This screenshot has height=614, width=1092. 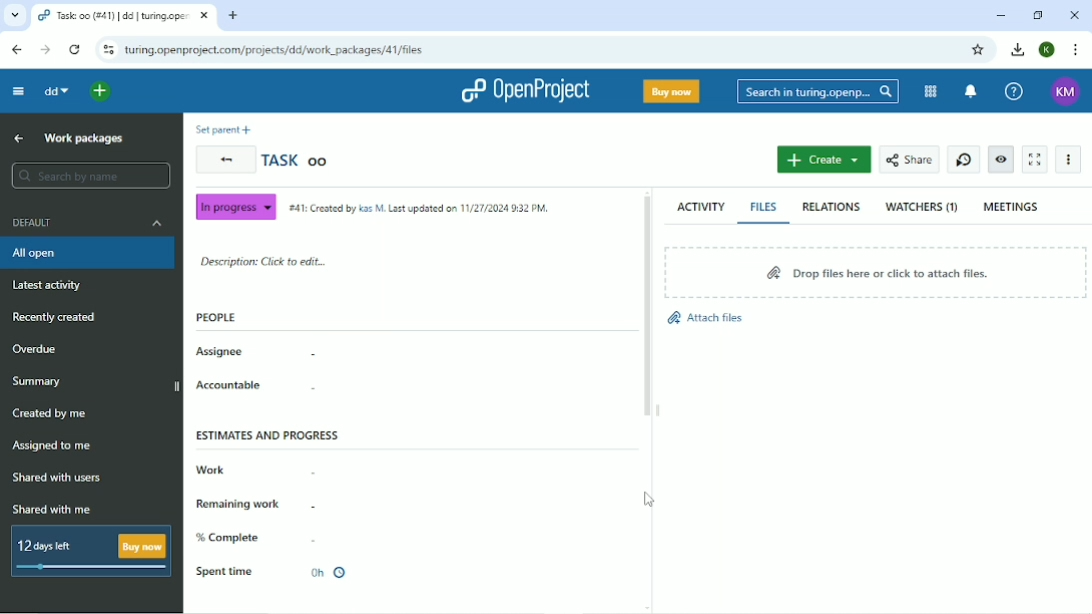 What do you see at coordinates (1014, 90) in the screenshot?
I see `Help` at bounding box center [1014, 90].